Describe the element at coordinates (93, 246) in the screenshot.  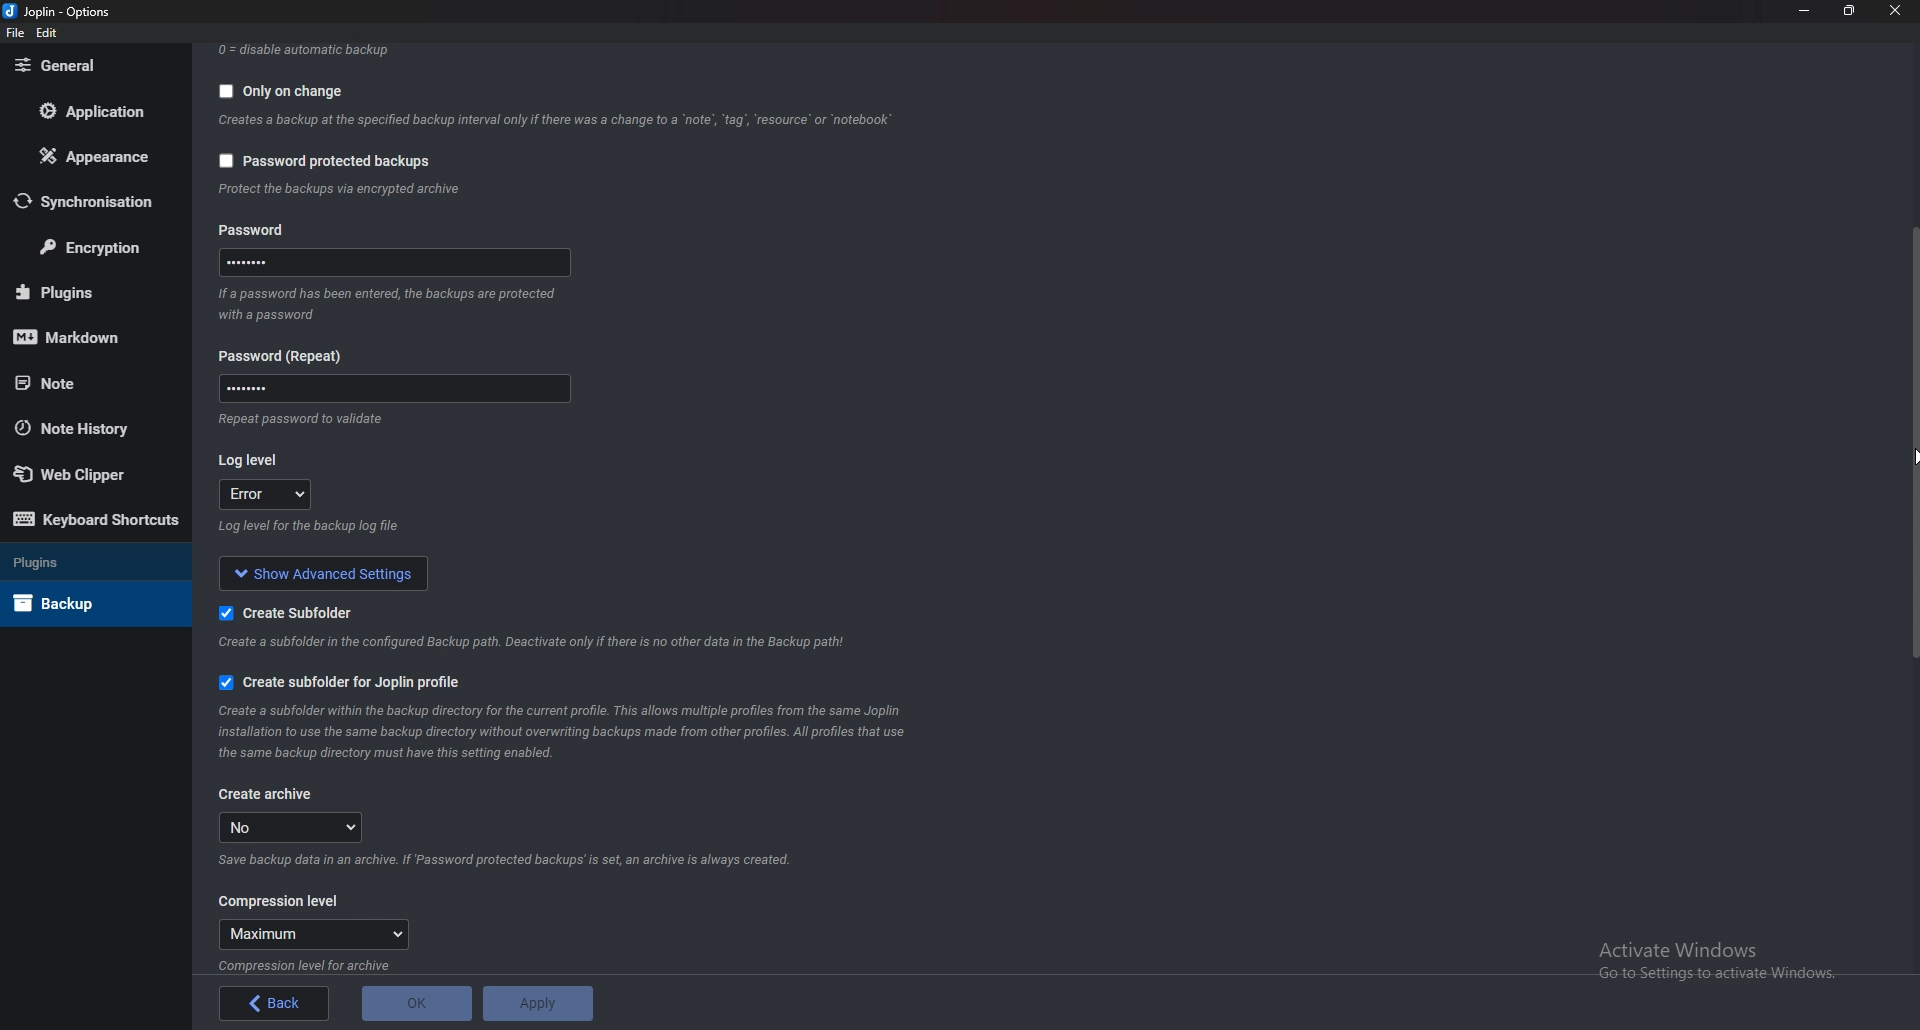
I see `Encryption` at that location.